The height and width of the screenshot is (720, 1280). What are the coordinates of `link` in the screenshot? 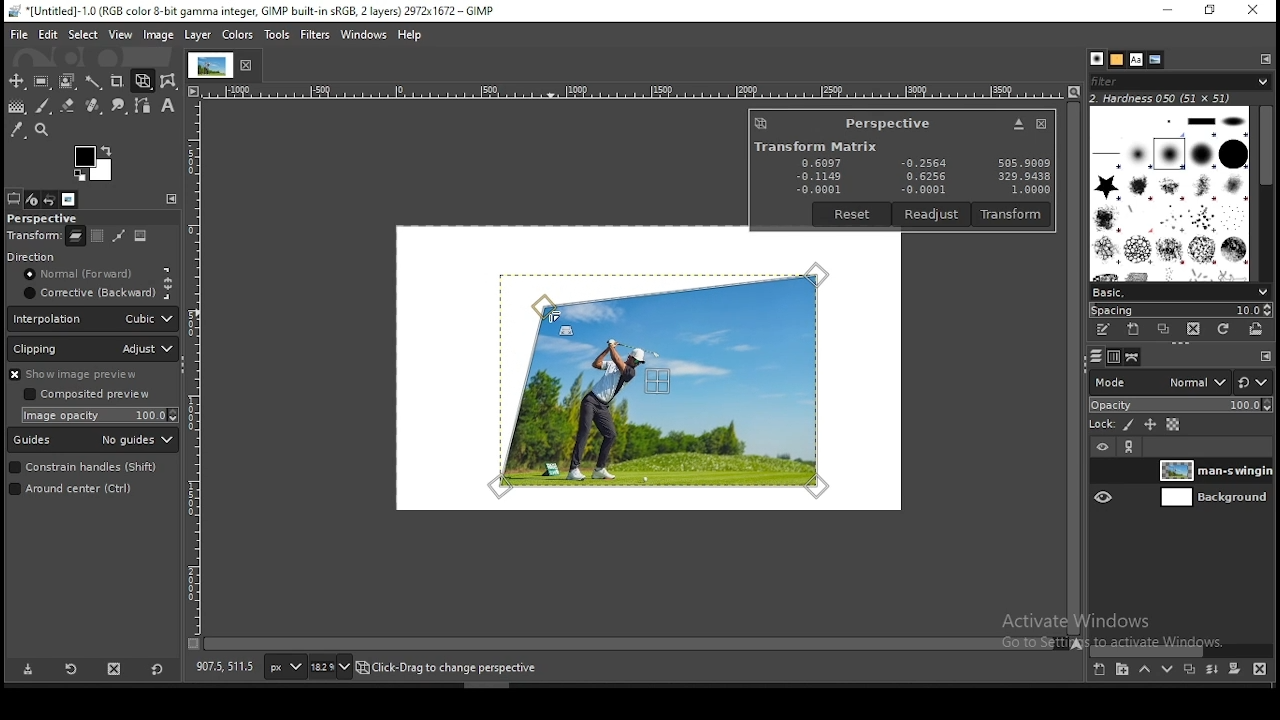 It's located at (1131, 449).